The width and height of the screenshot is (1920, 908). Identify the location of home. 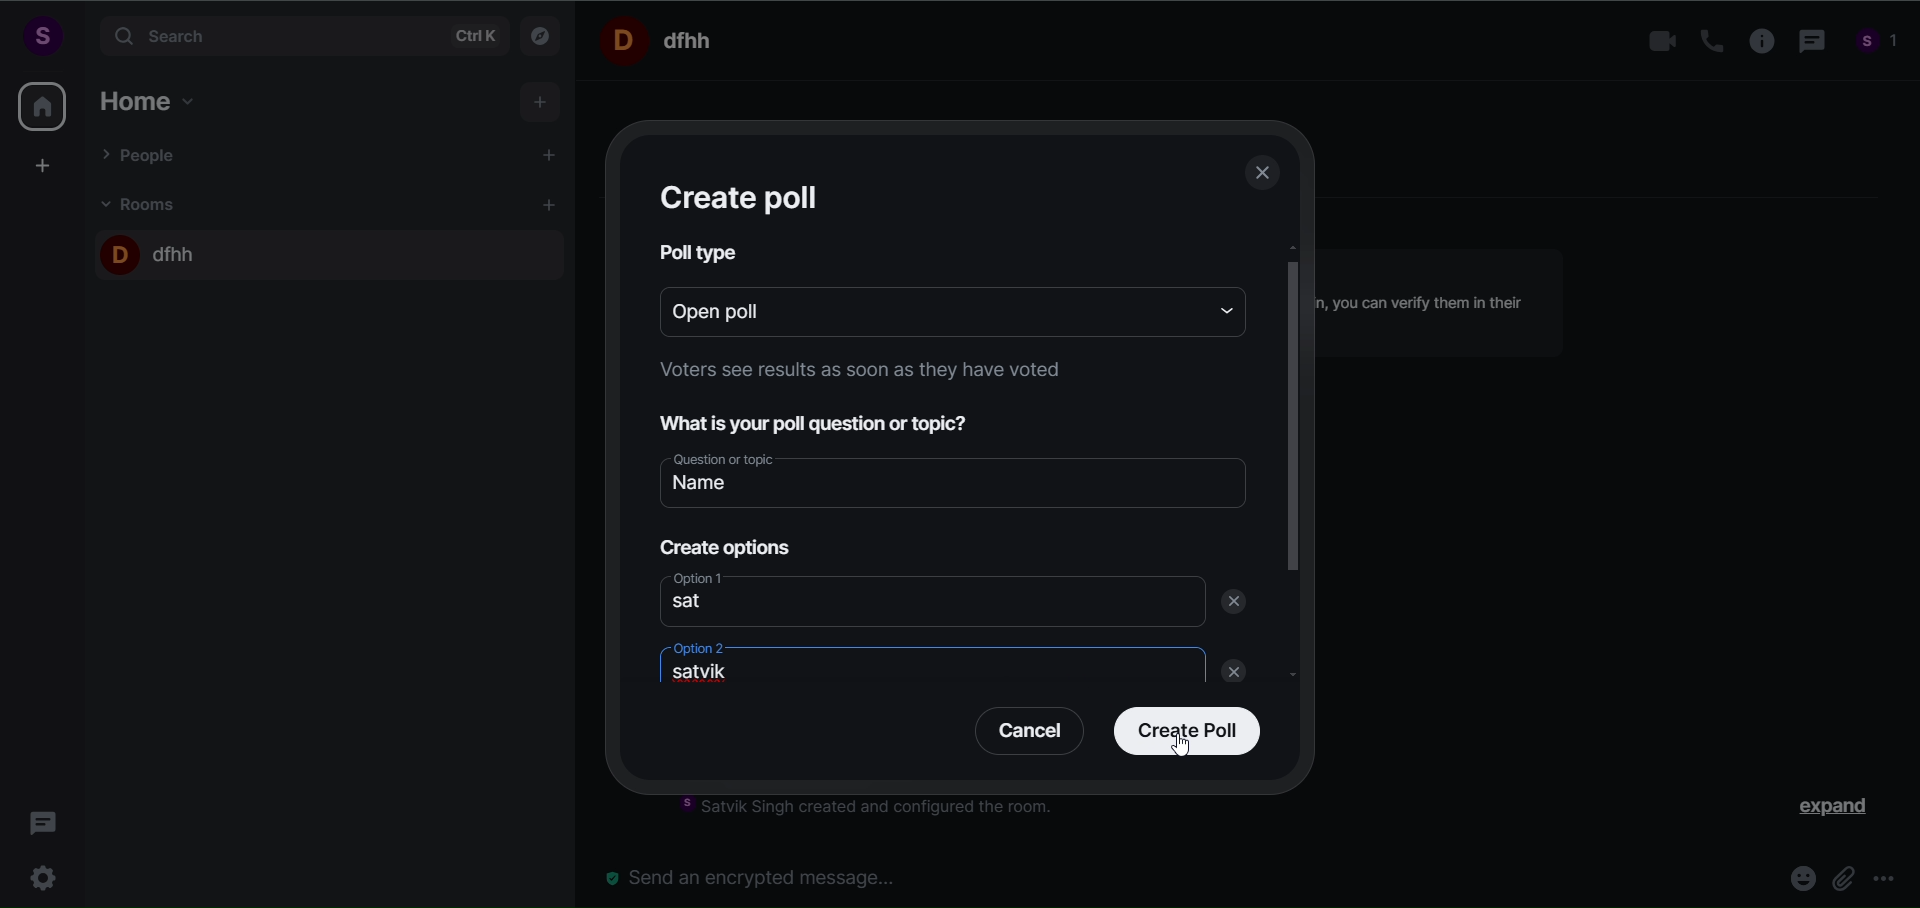
(42, 106).